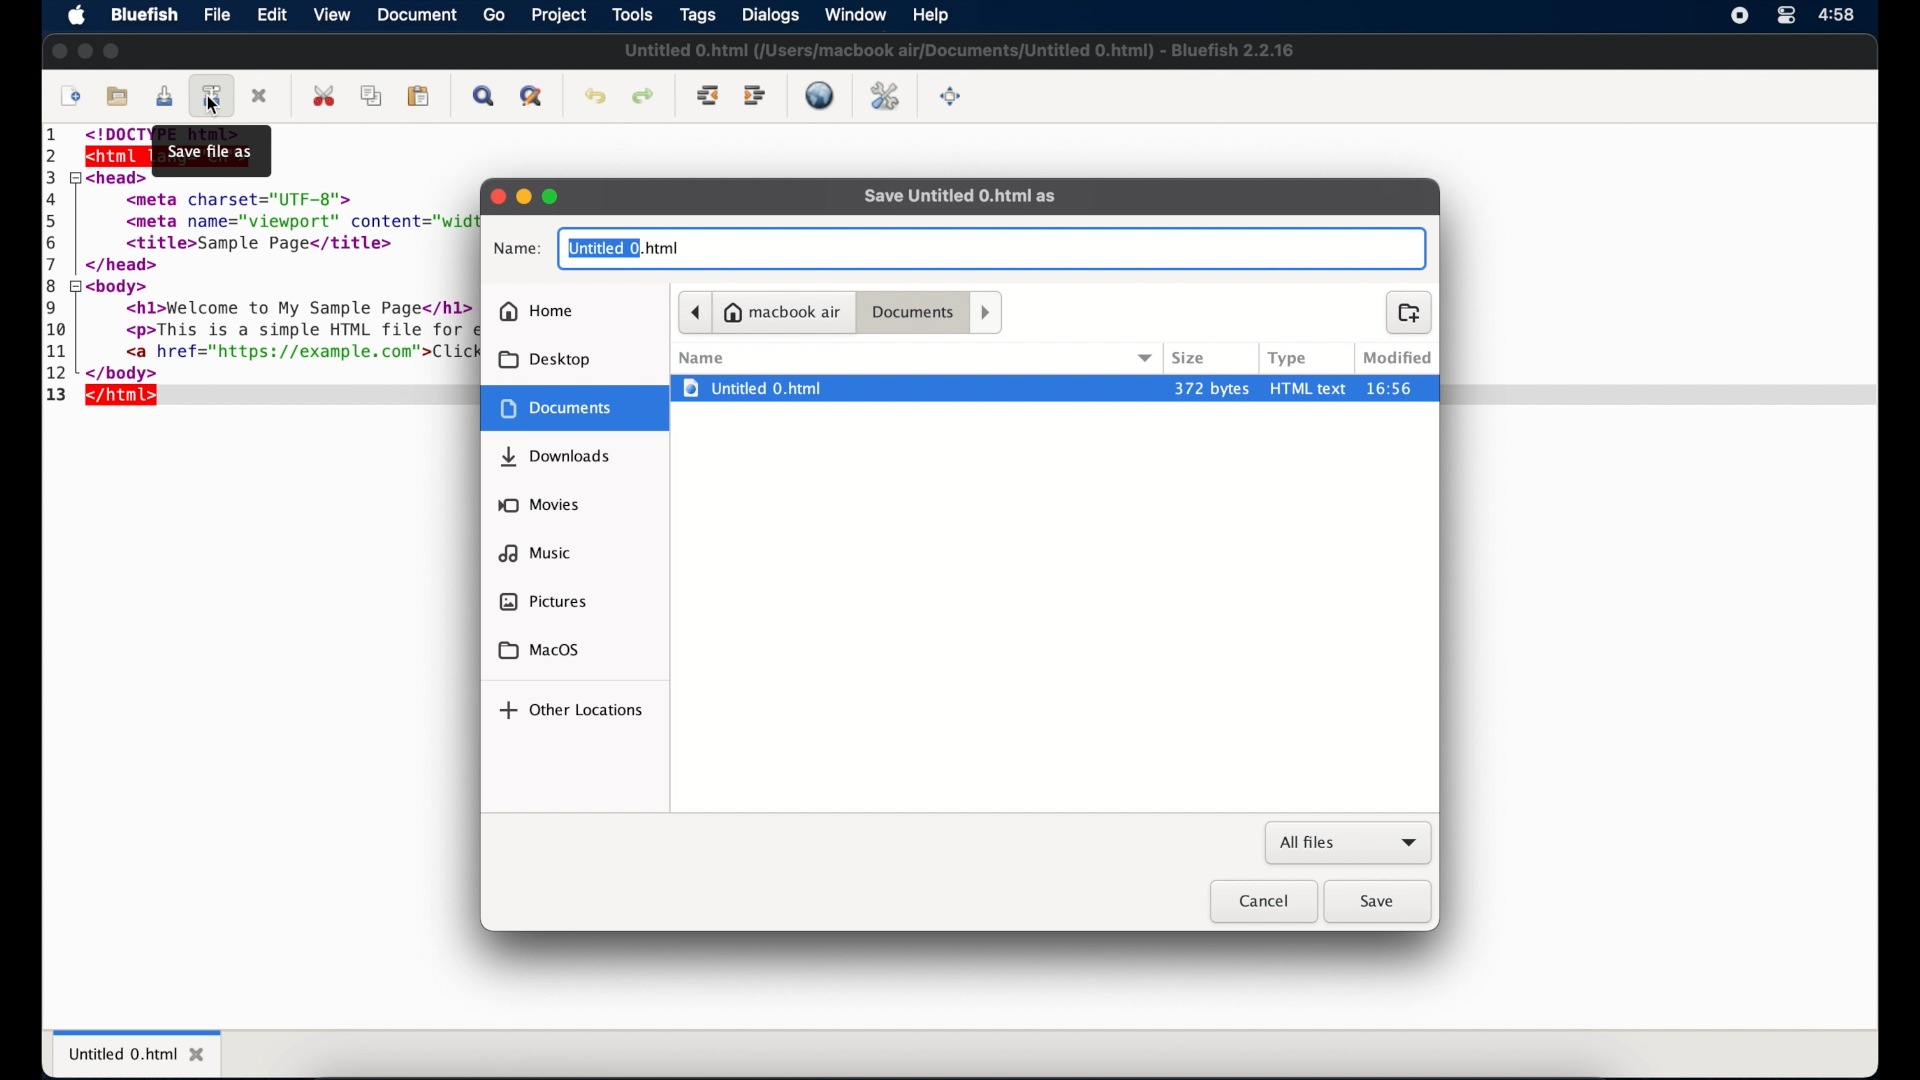 The width and height of the screenshot is (1920, 1080). I want to click on next folder, so click(986, 313).